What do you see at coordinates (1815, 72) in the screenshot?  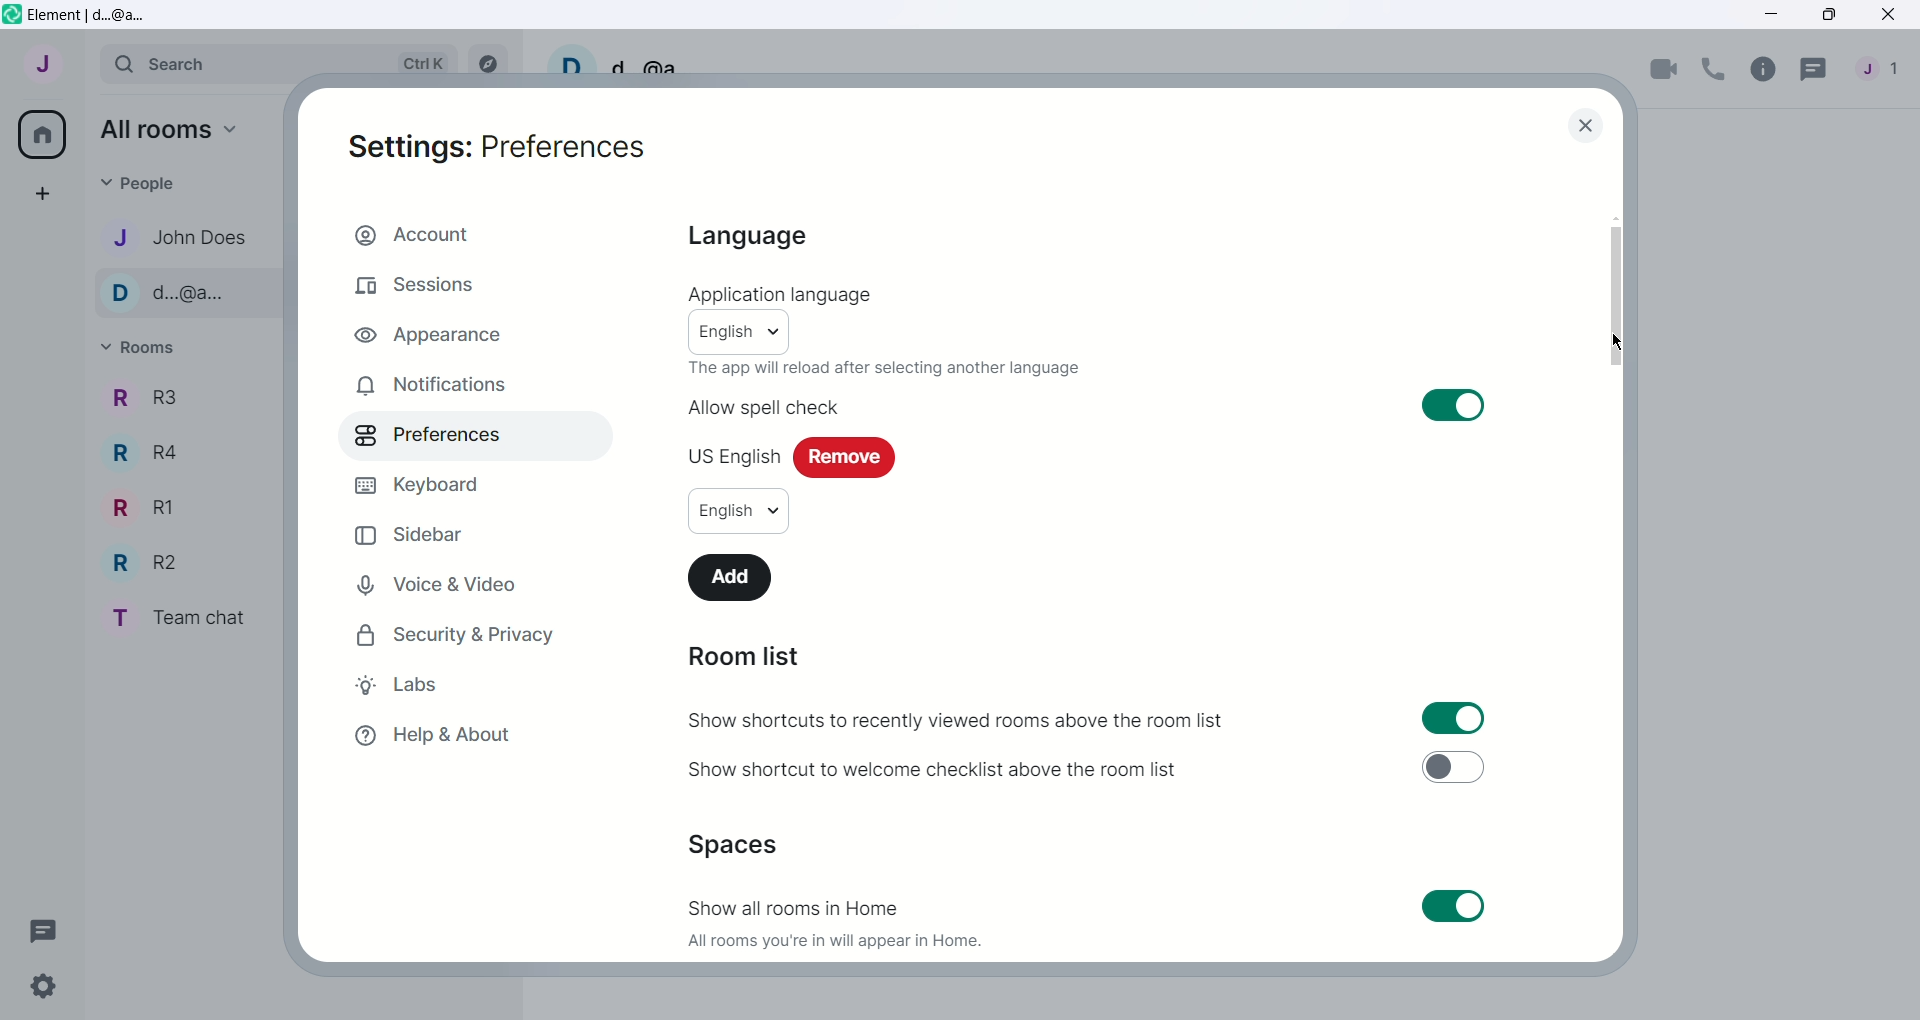 I see `Threads` at bounding box center [1815, 72].